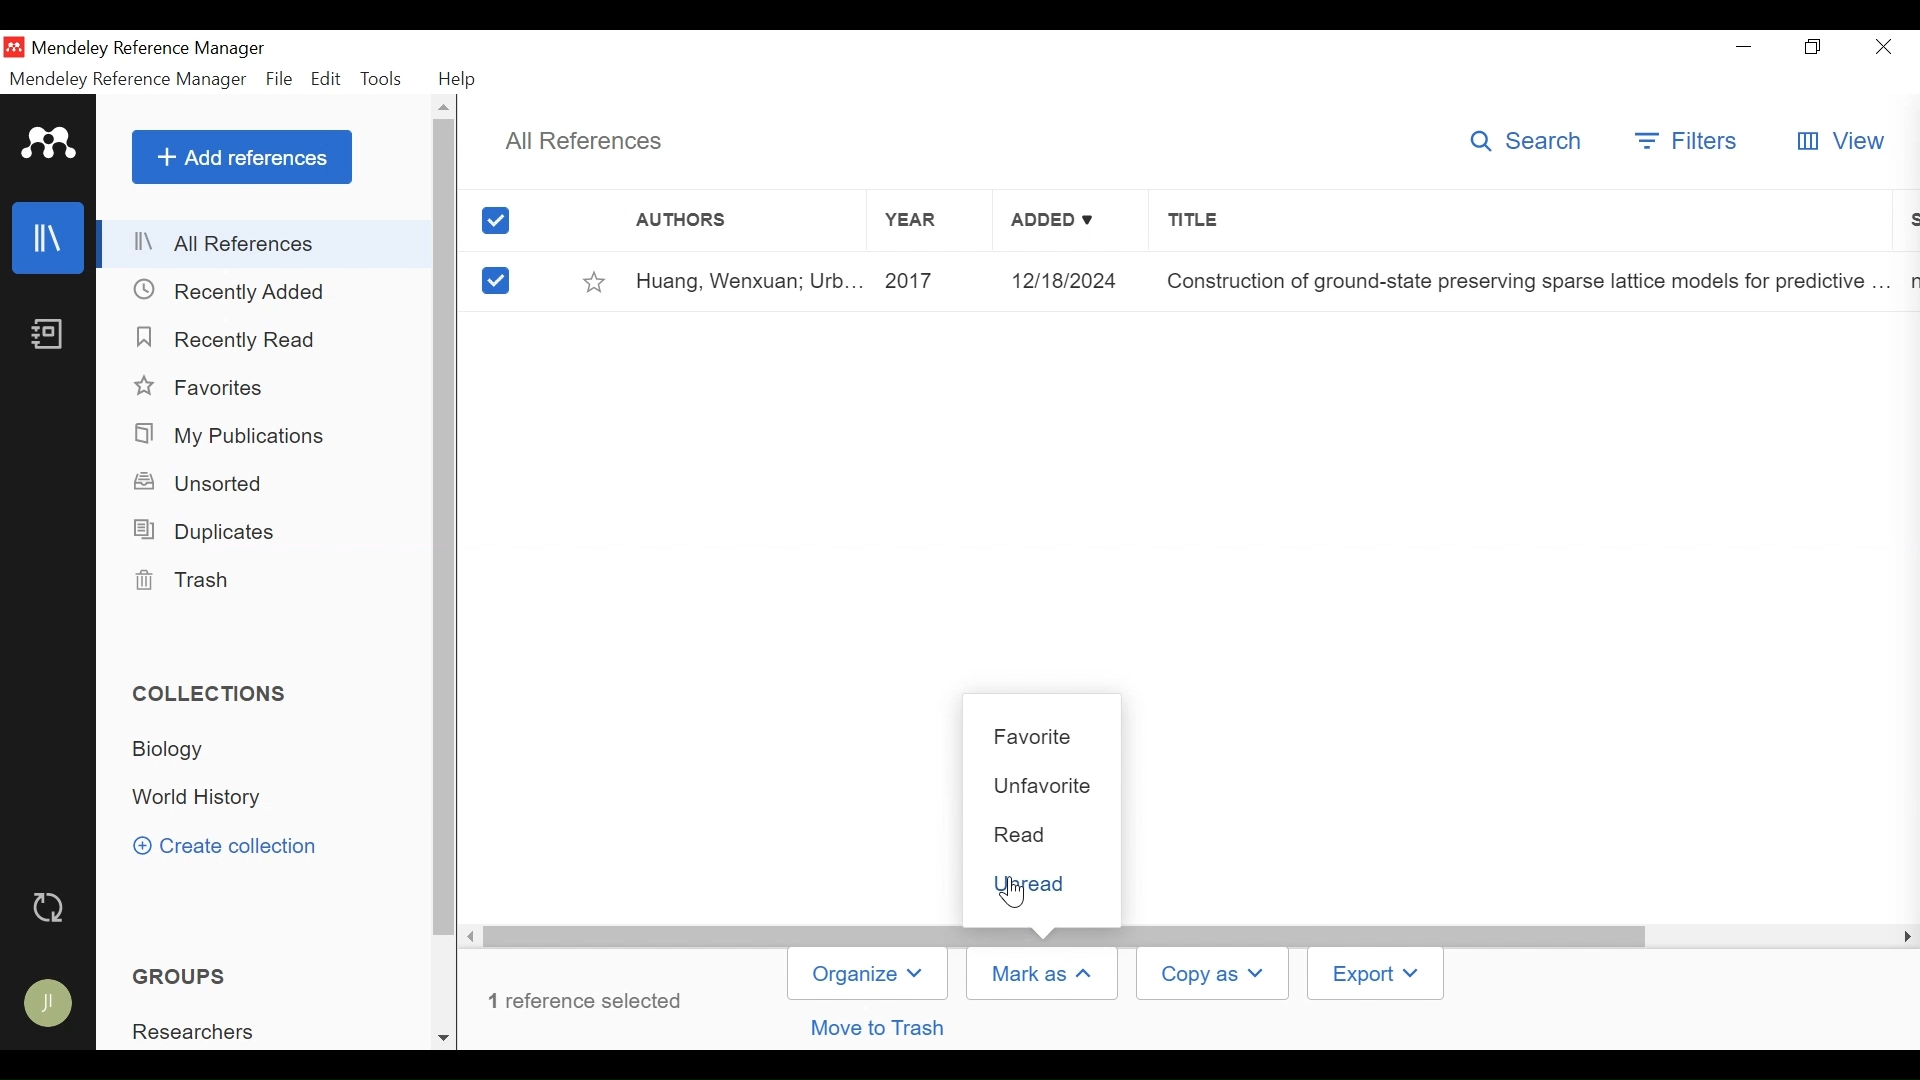  Describe the element at coordinates (596, 283) in the screenshot. I see `Toggle Favorites` at that location.